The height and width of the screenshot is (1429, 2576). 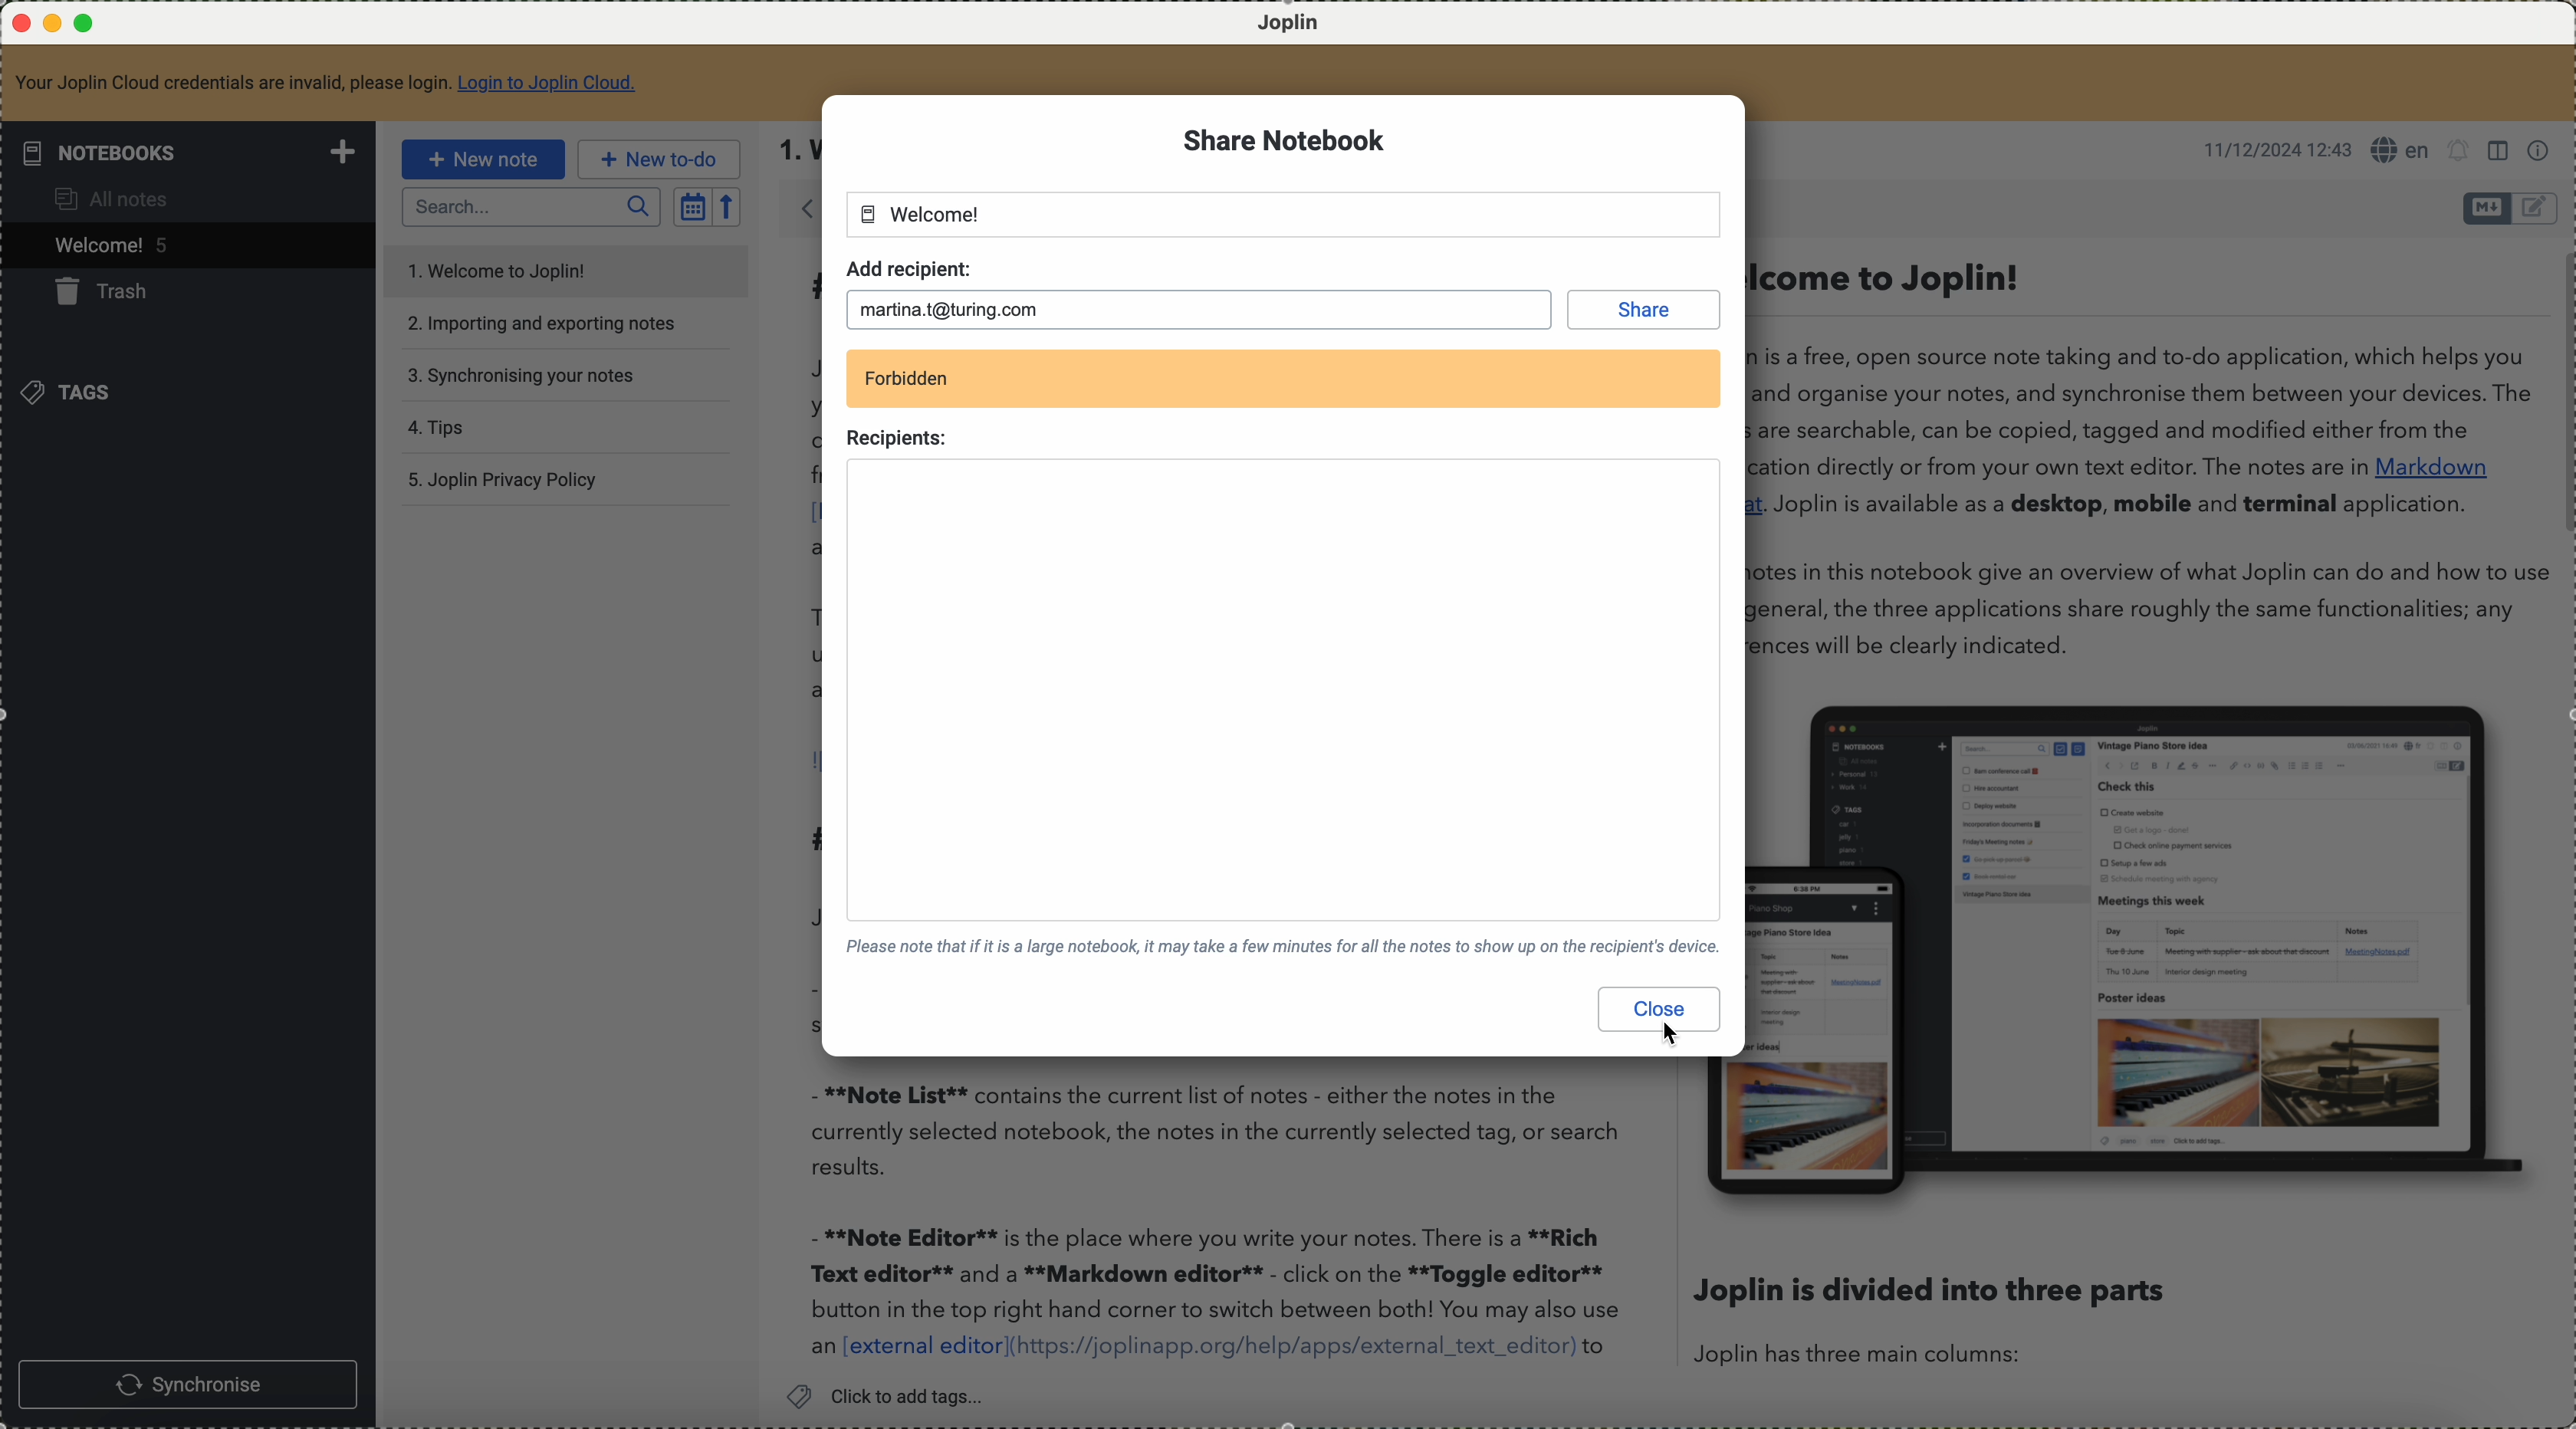 I want to click on maximize Joplin, so click(x=88, y=24).